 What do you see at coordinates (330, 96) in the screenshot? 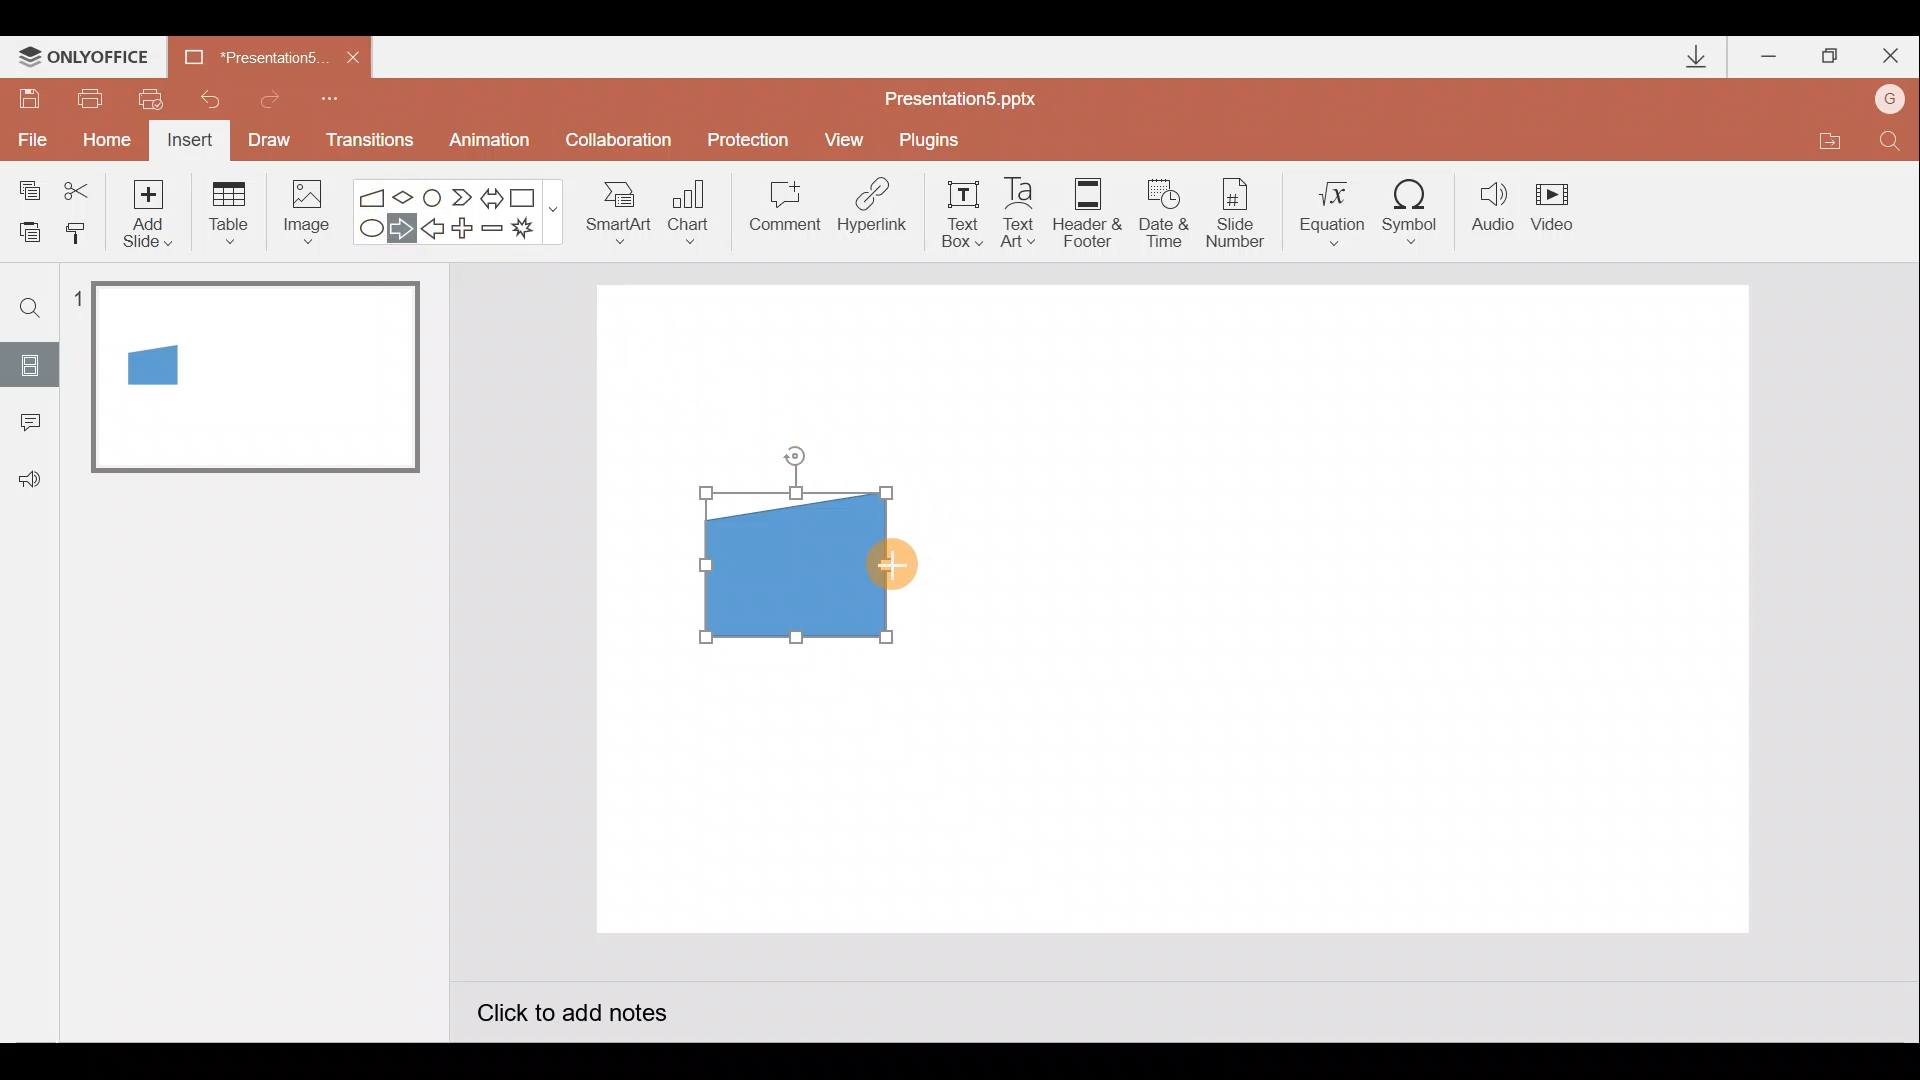
I see `Customize quick access toolbar` at bounding box center [330, 96].